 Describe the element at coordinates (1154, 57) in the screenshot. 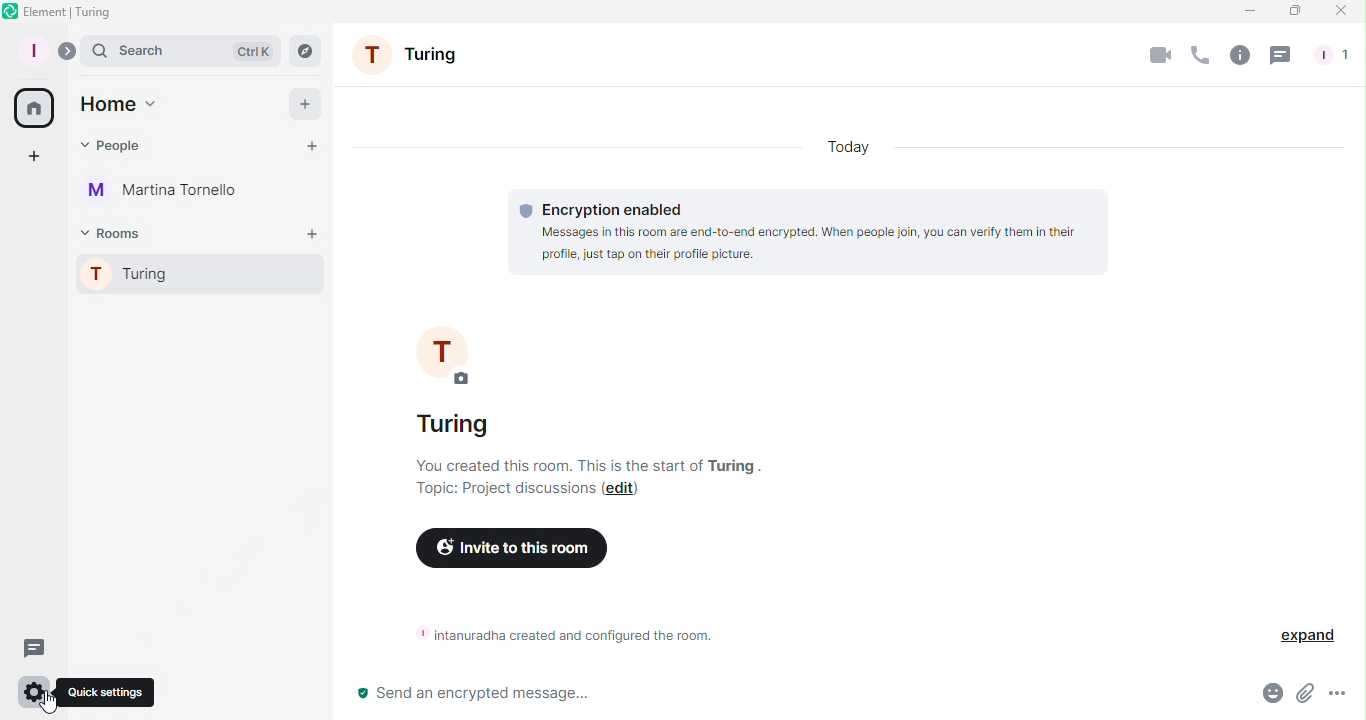

I see `Video call` at that location.